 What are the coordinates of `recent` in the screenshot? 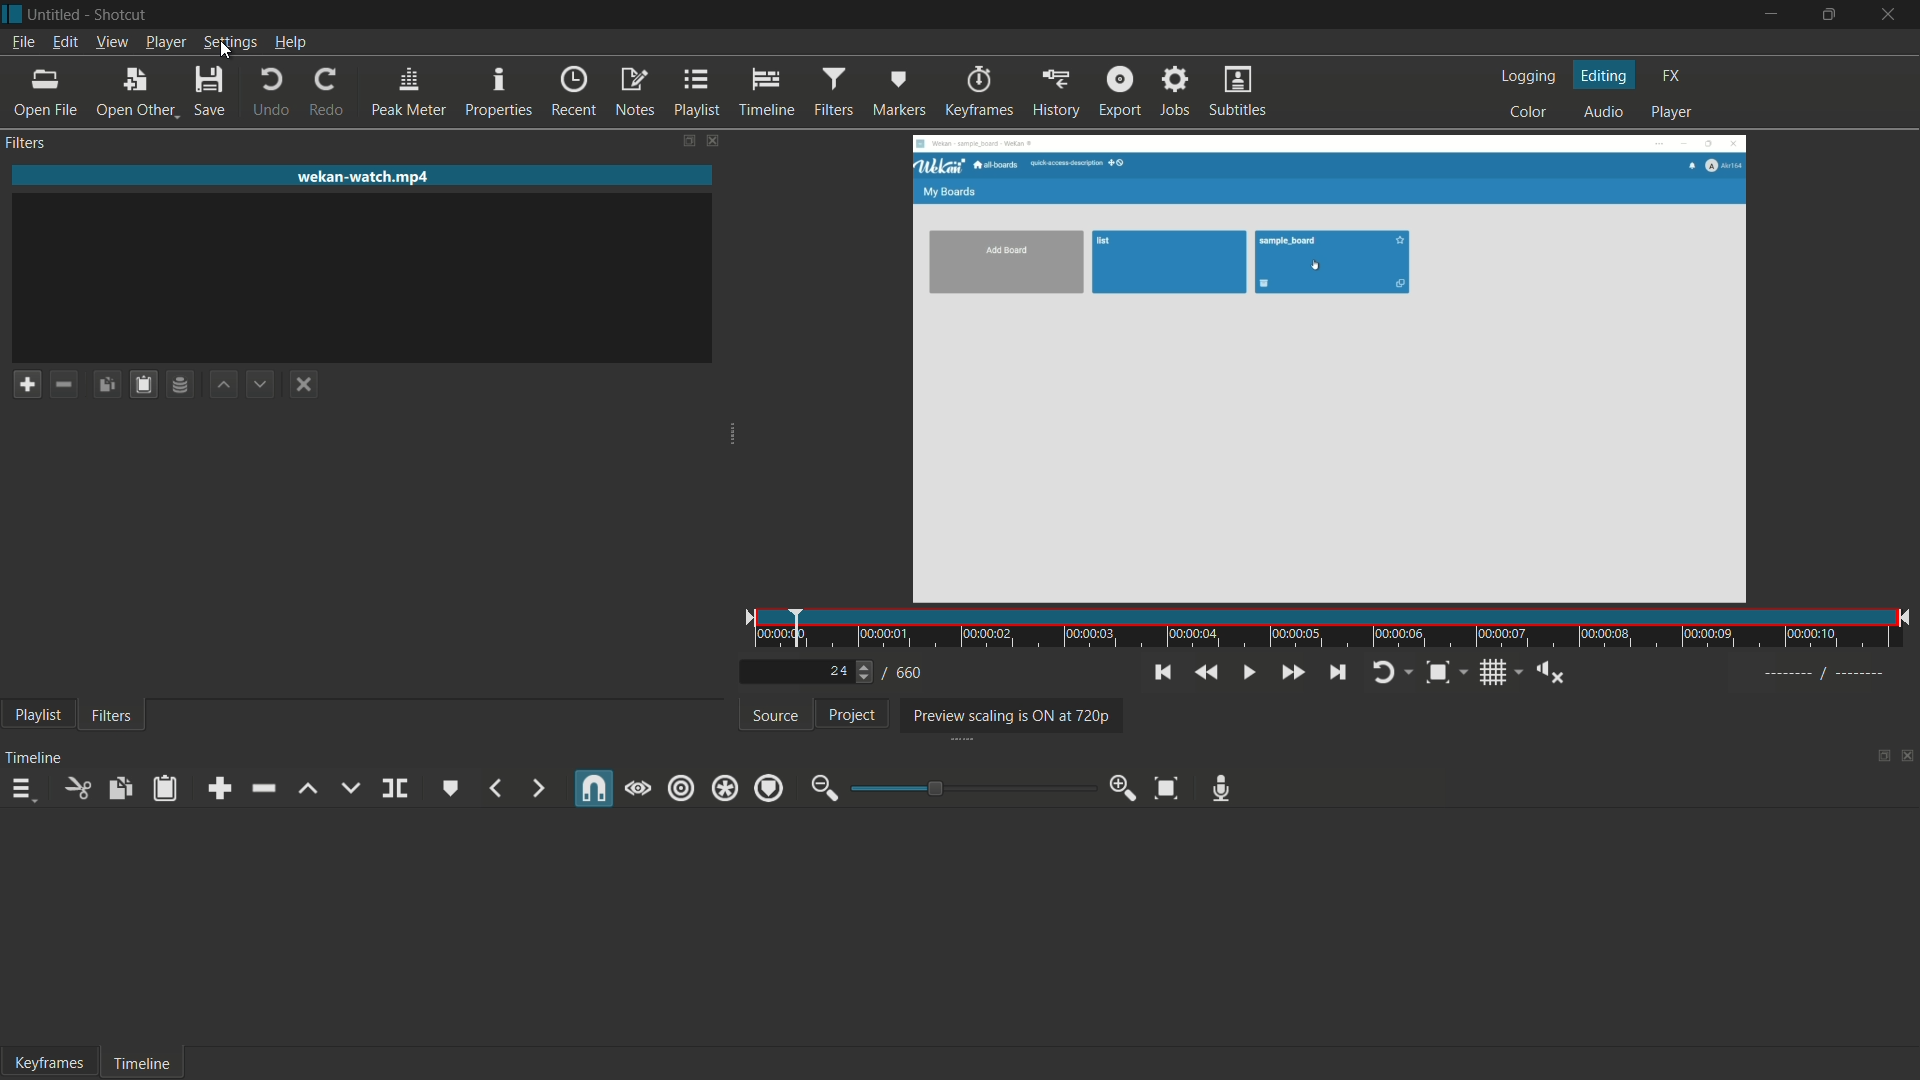 It's located at (574, 91).